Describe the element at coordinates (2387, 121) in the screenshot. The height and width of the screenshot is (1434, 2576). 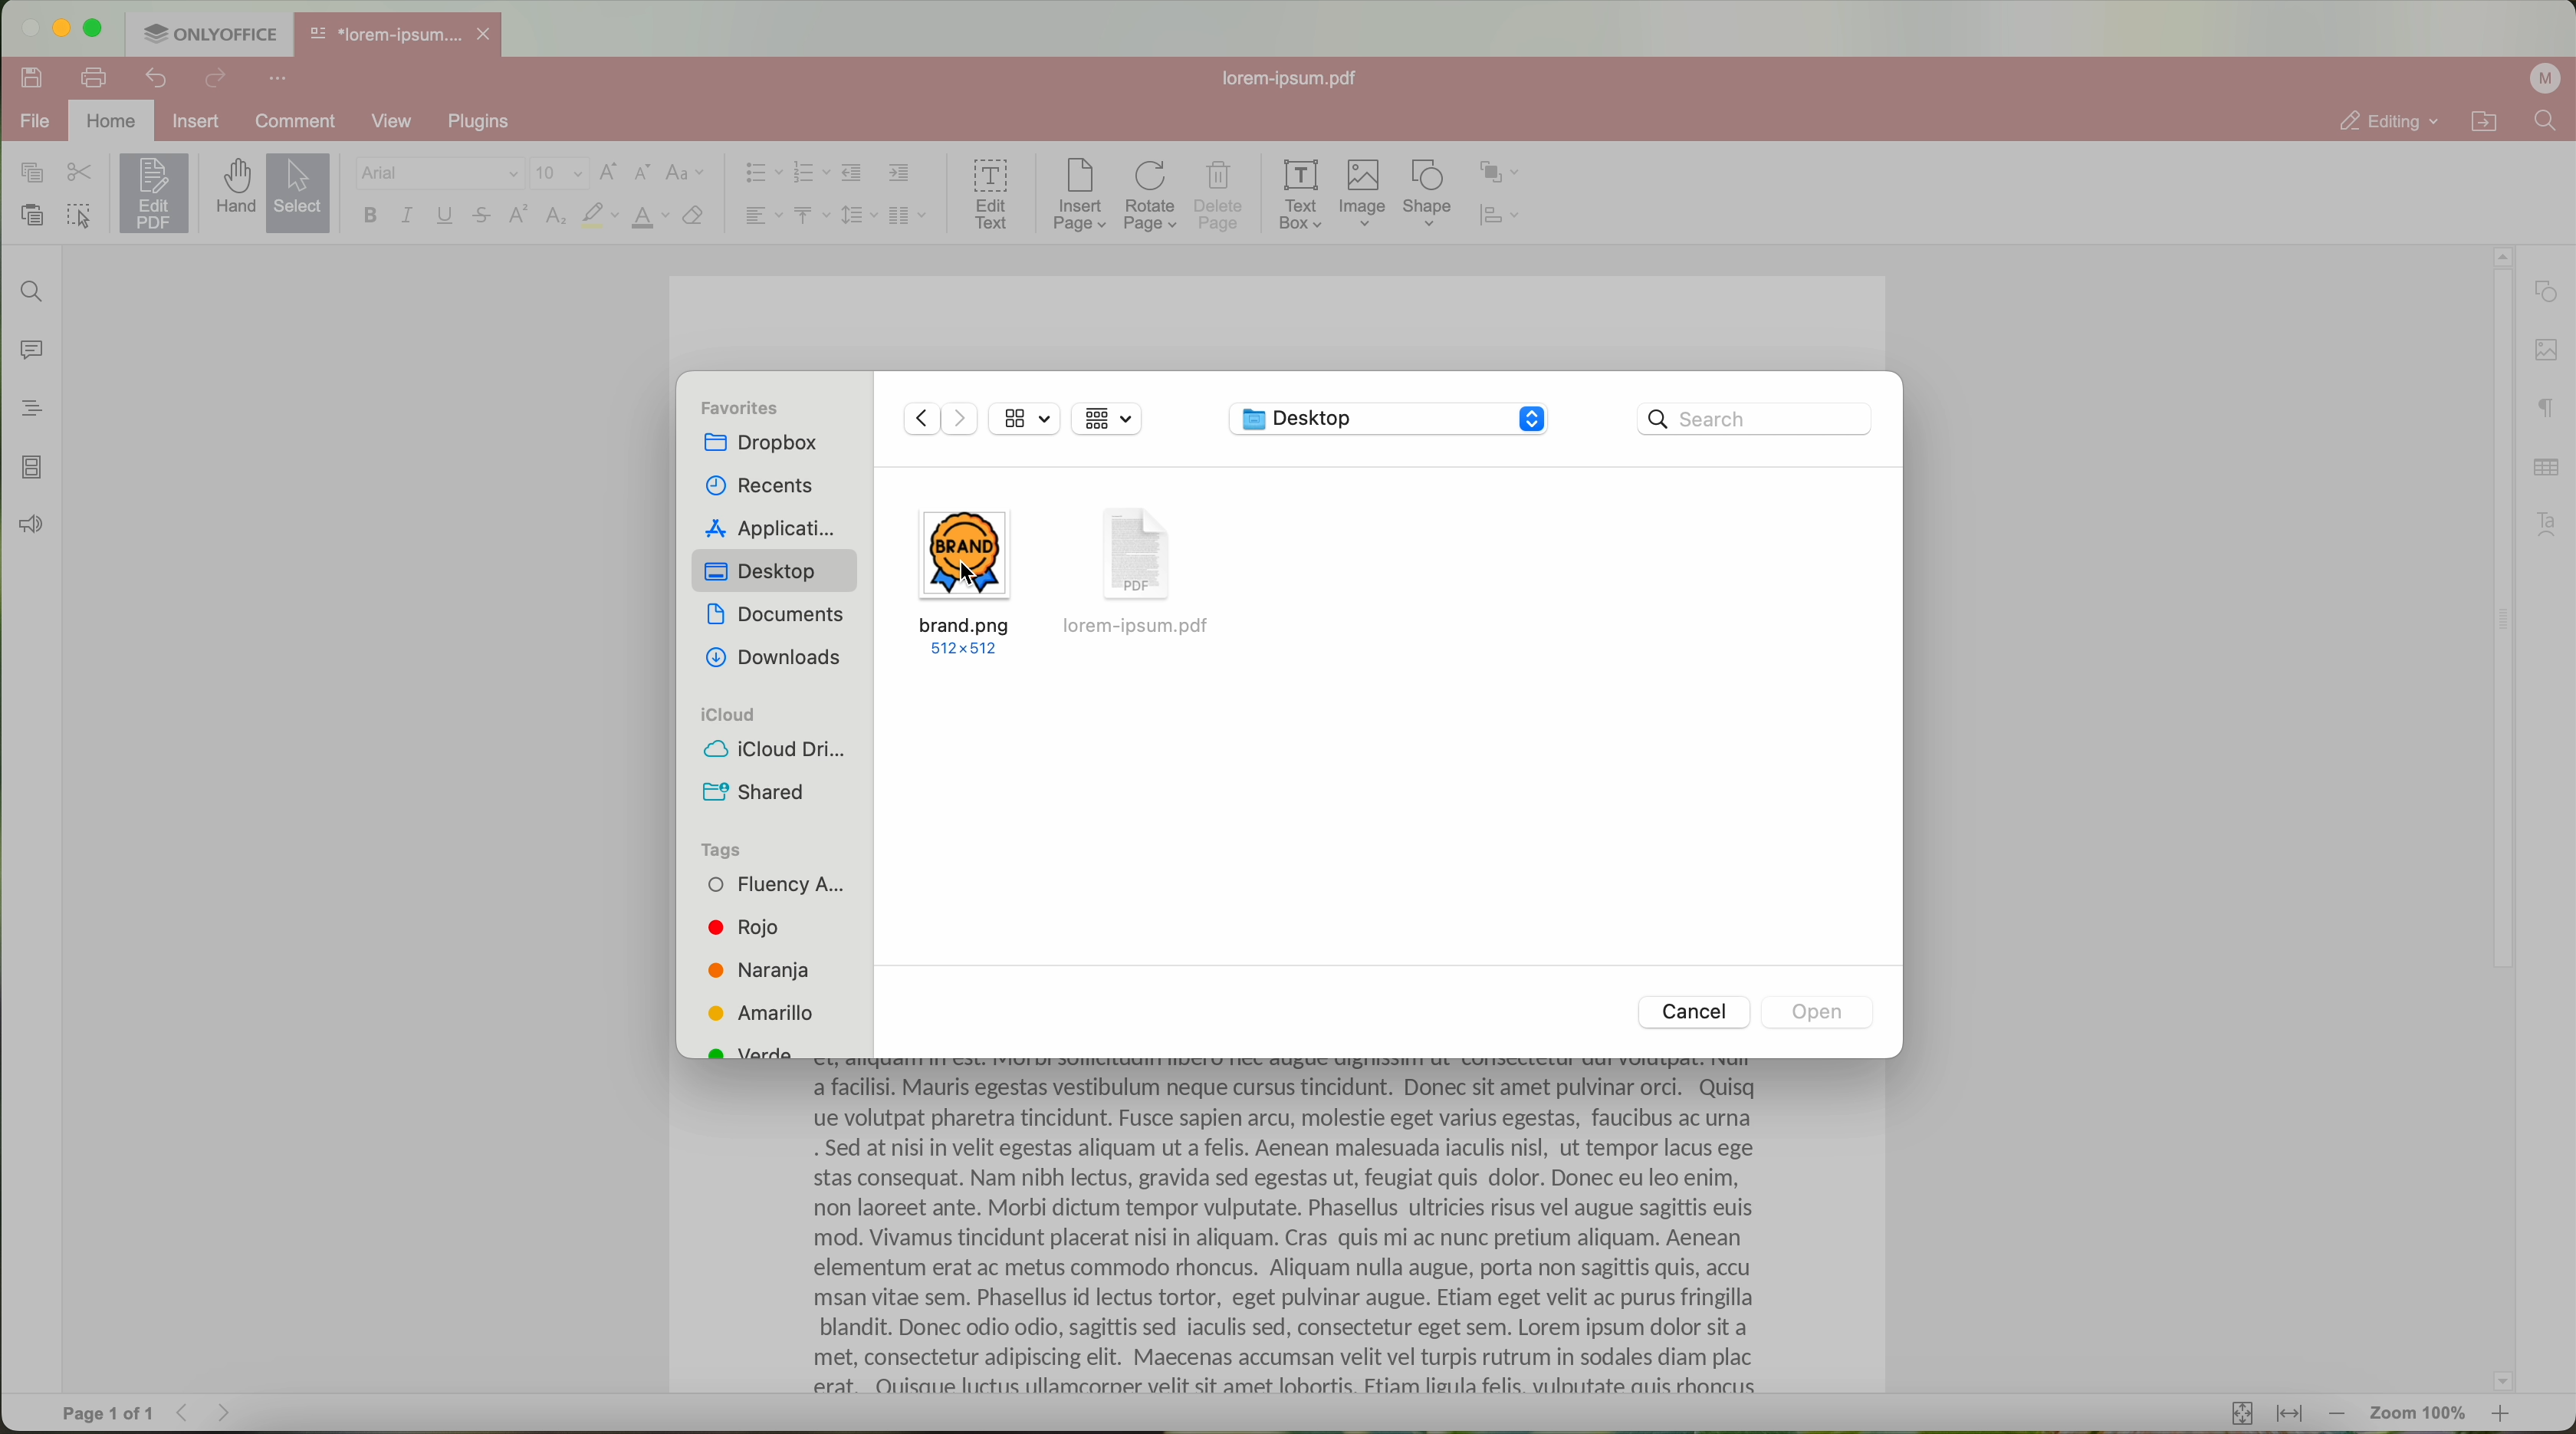
I see `editing` at that location.